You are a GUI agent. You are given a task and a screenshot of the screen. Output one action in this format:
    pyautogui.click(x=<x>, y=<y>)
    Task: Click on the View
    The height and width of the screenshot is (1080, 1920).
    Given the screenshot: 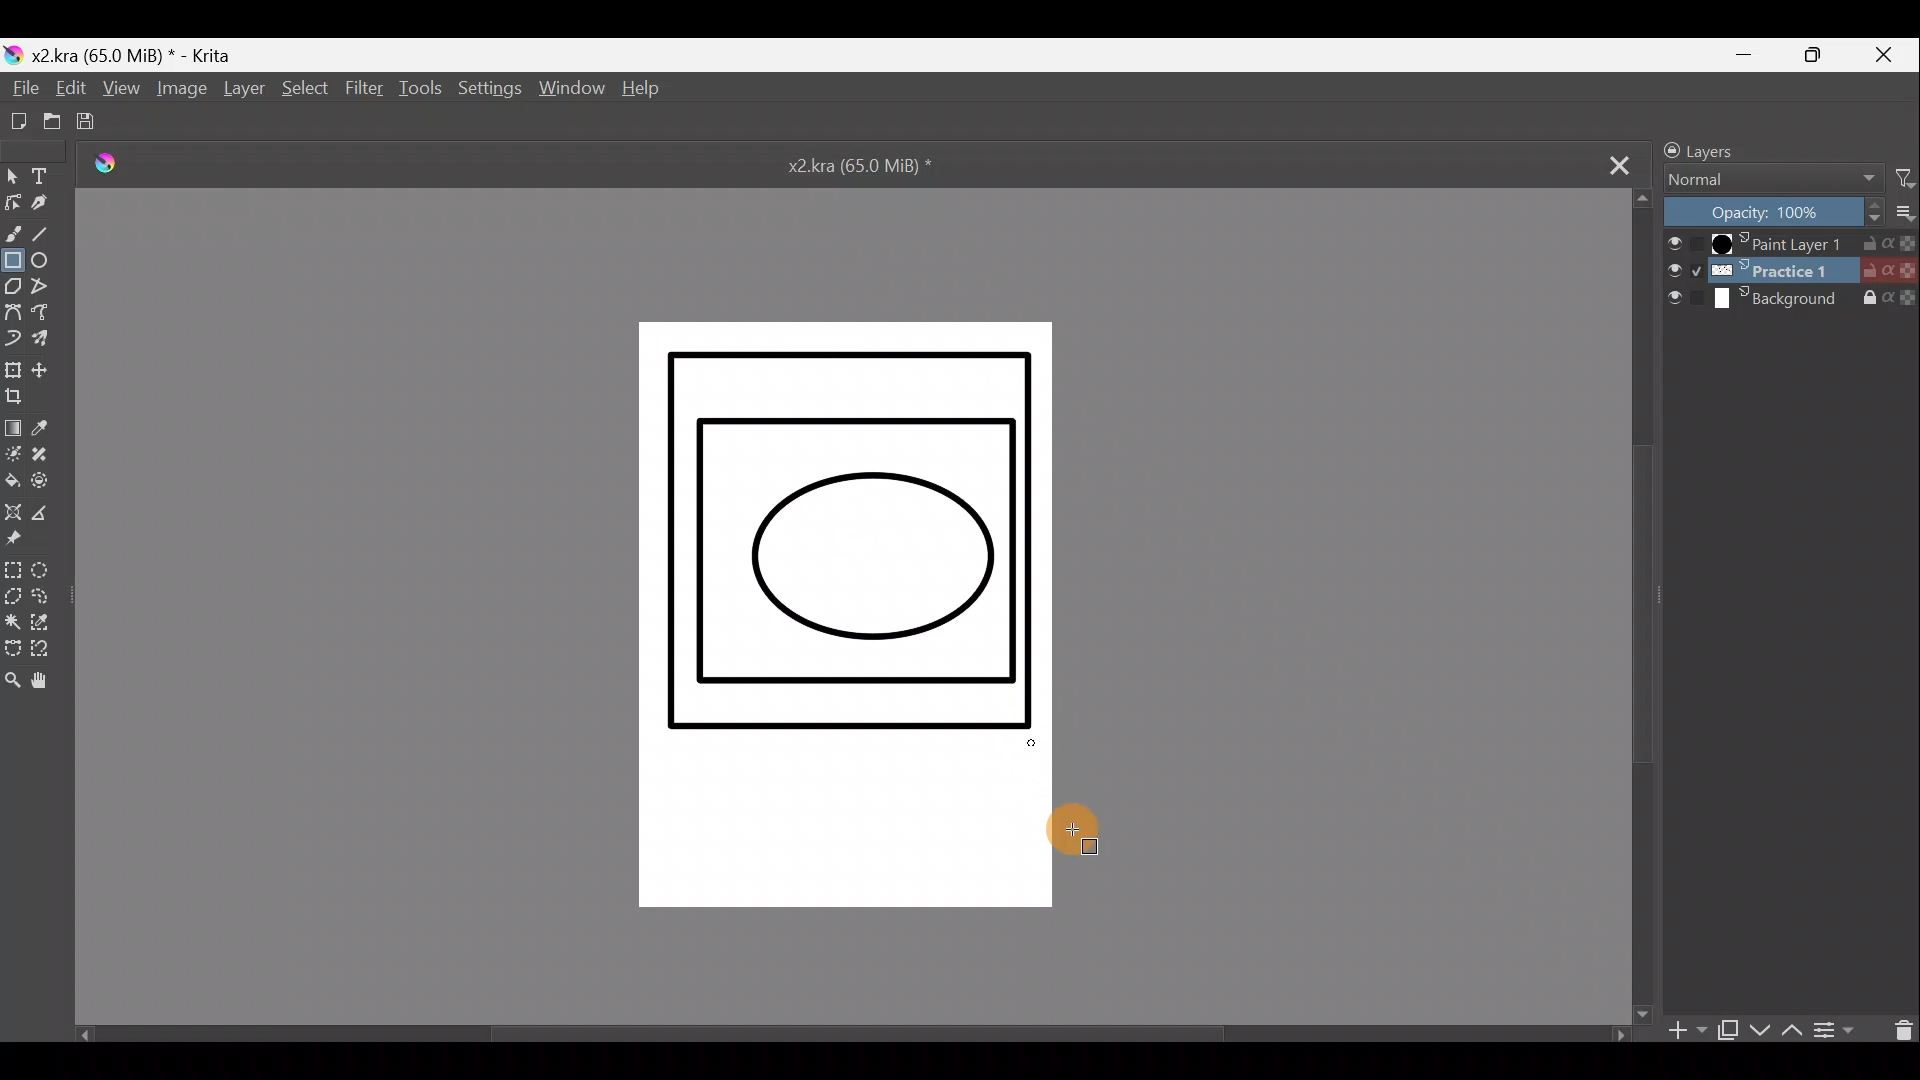 What is the action you would take?
    pyautogui.click(x=121, y=89)
    